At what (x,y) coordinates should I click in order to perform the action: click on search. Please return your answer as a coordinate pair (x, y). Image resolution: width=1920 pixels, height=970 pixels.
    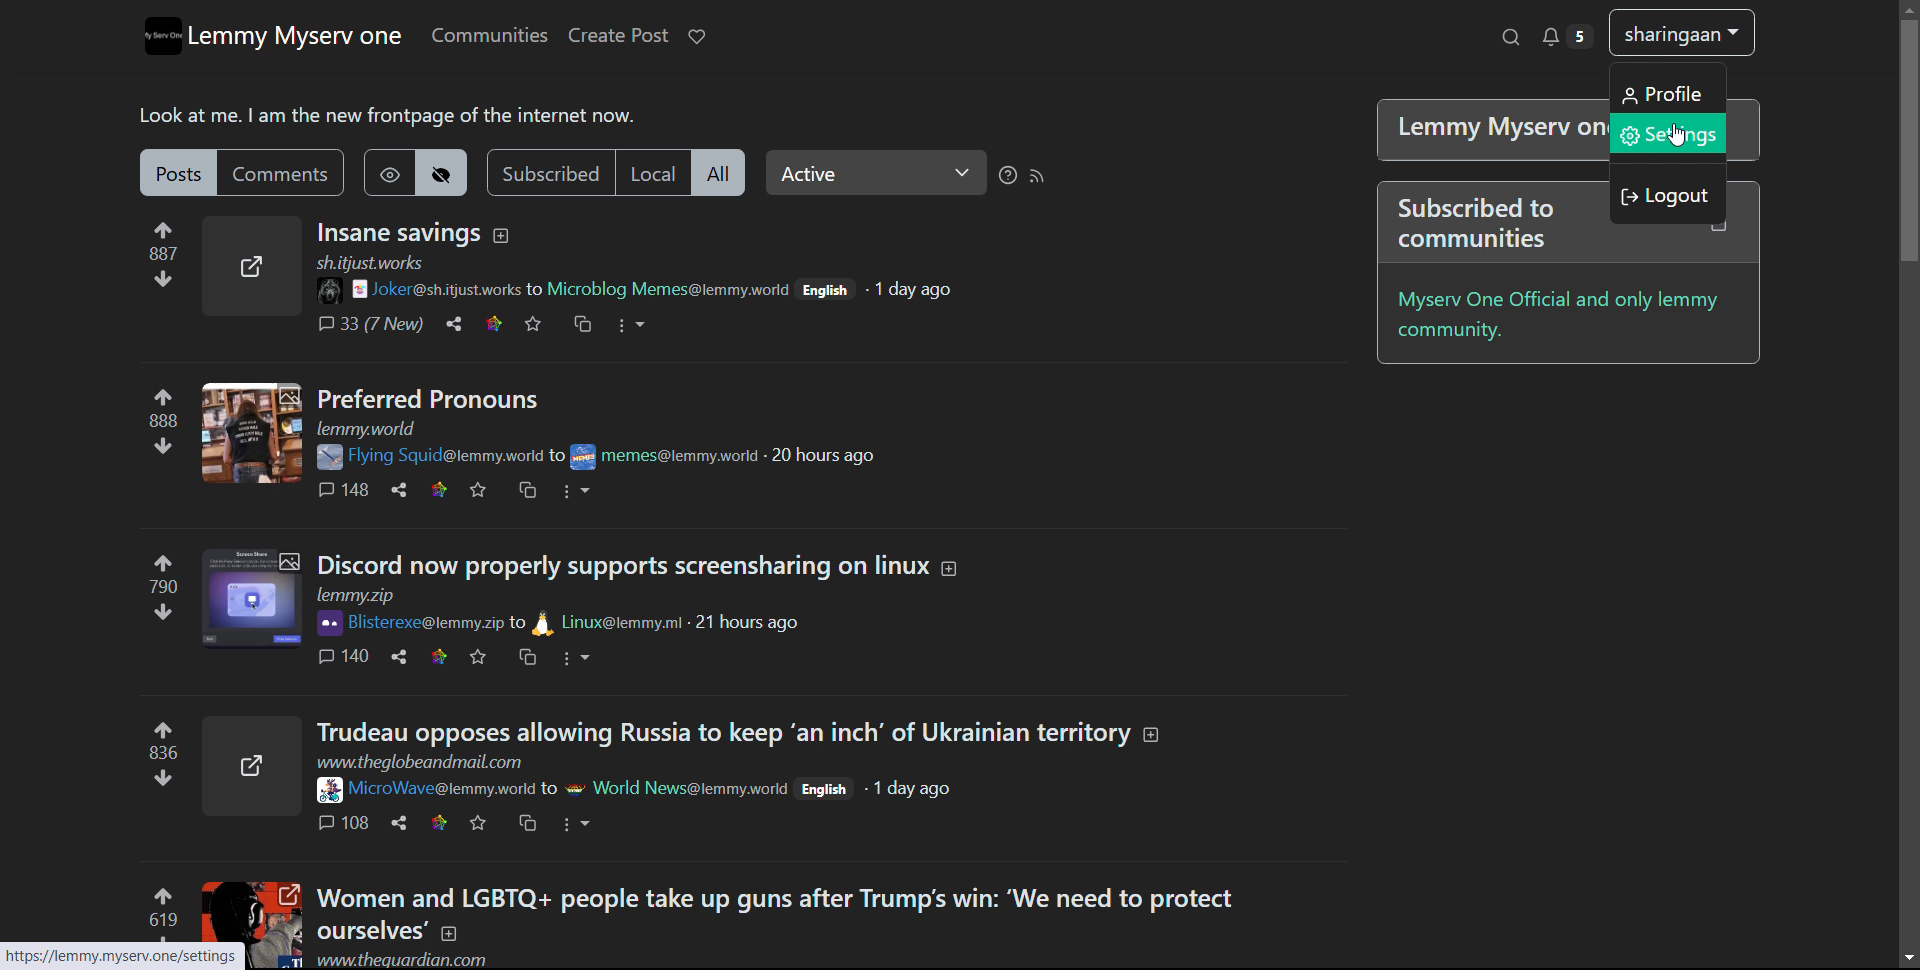
    Looking at the image, I should click on (1509, 37).